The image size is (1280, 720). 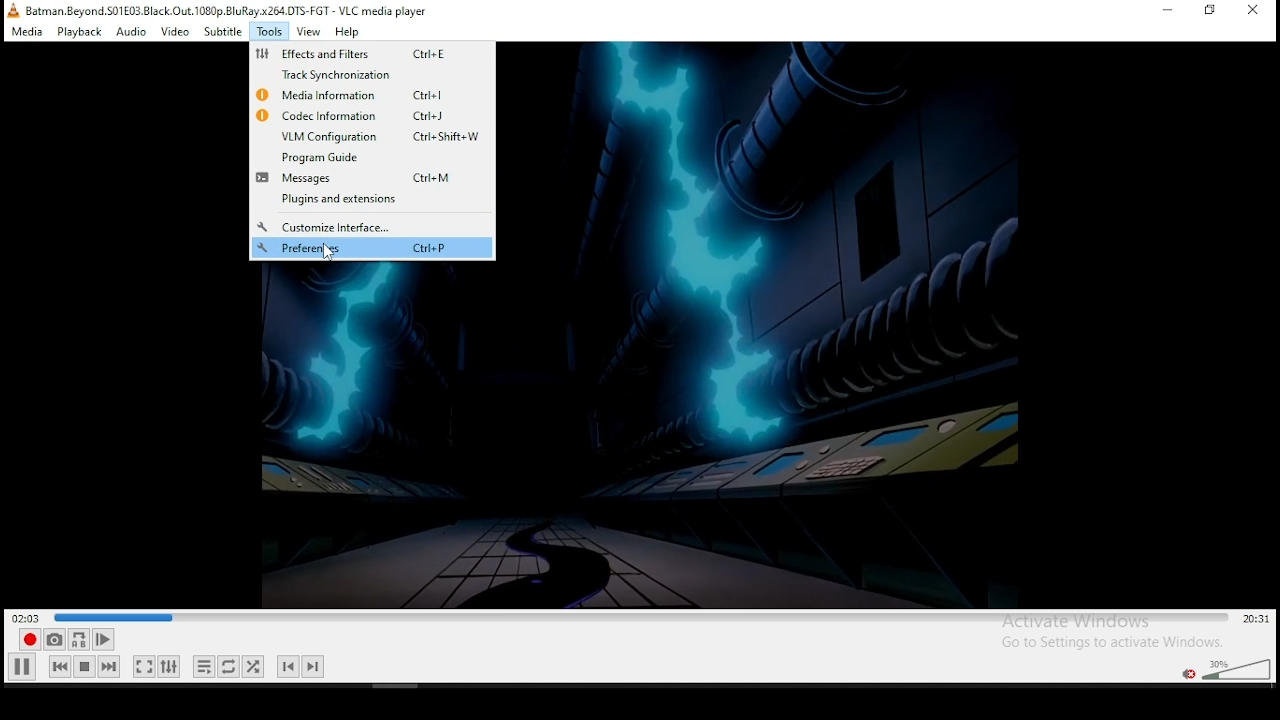 What do you see at coordinates (28, 31) in the screenshot?
I see `media` at bounding box center [28, 31].